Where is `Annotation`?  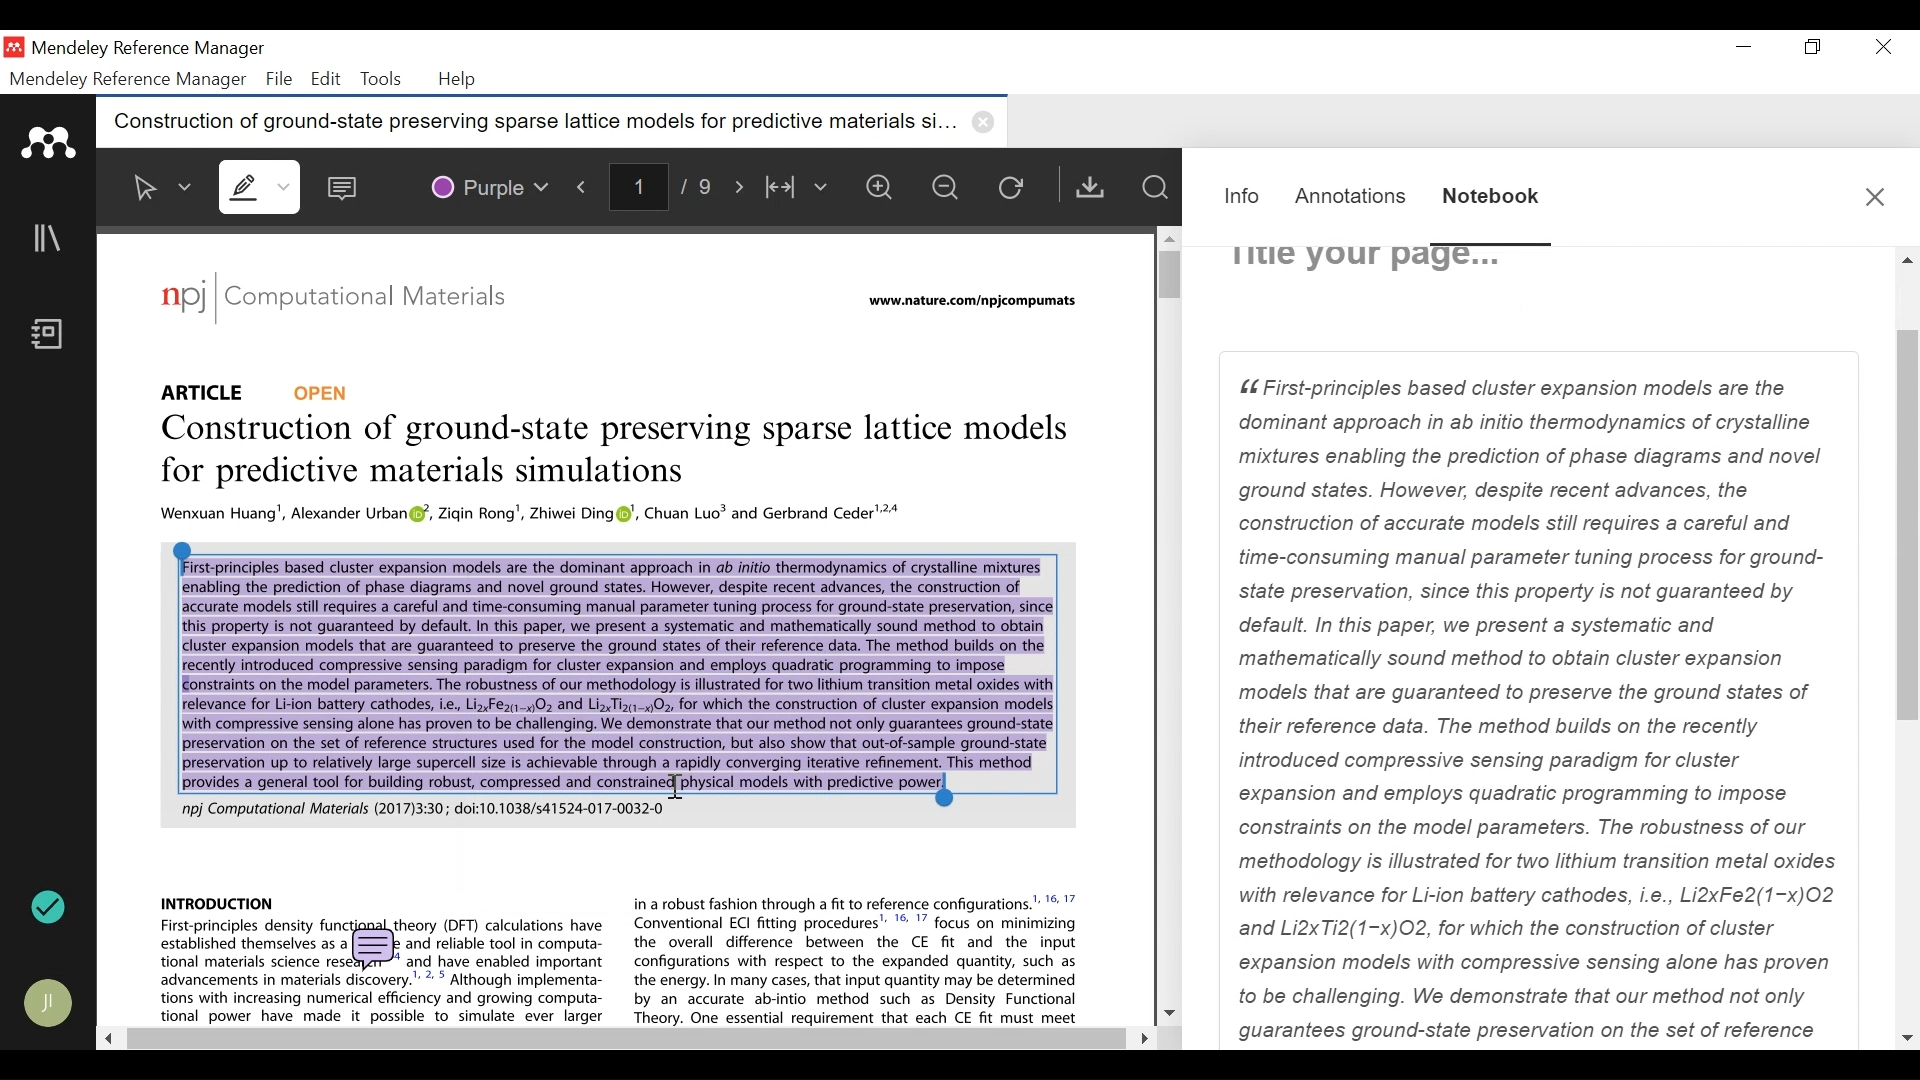
Annotation is located at coordinates (1354, 196).